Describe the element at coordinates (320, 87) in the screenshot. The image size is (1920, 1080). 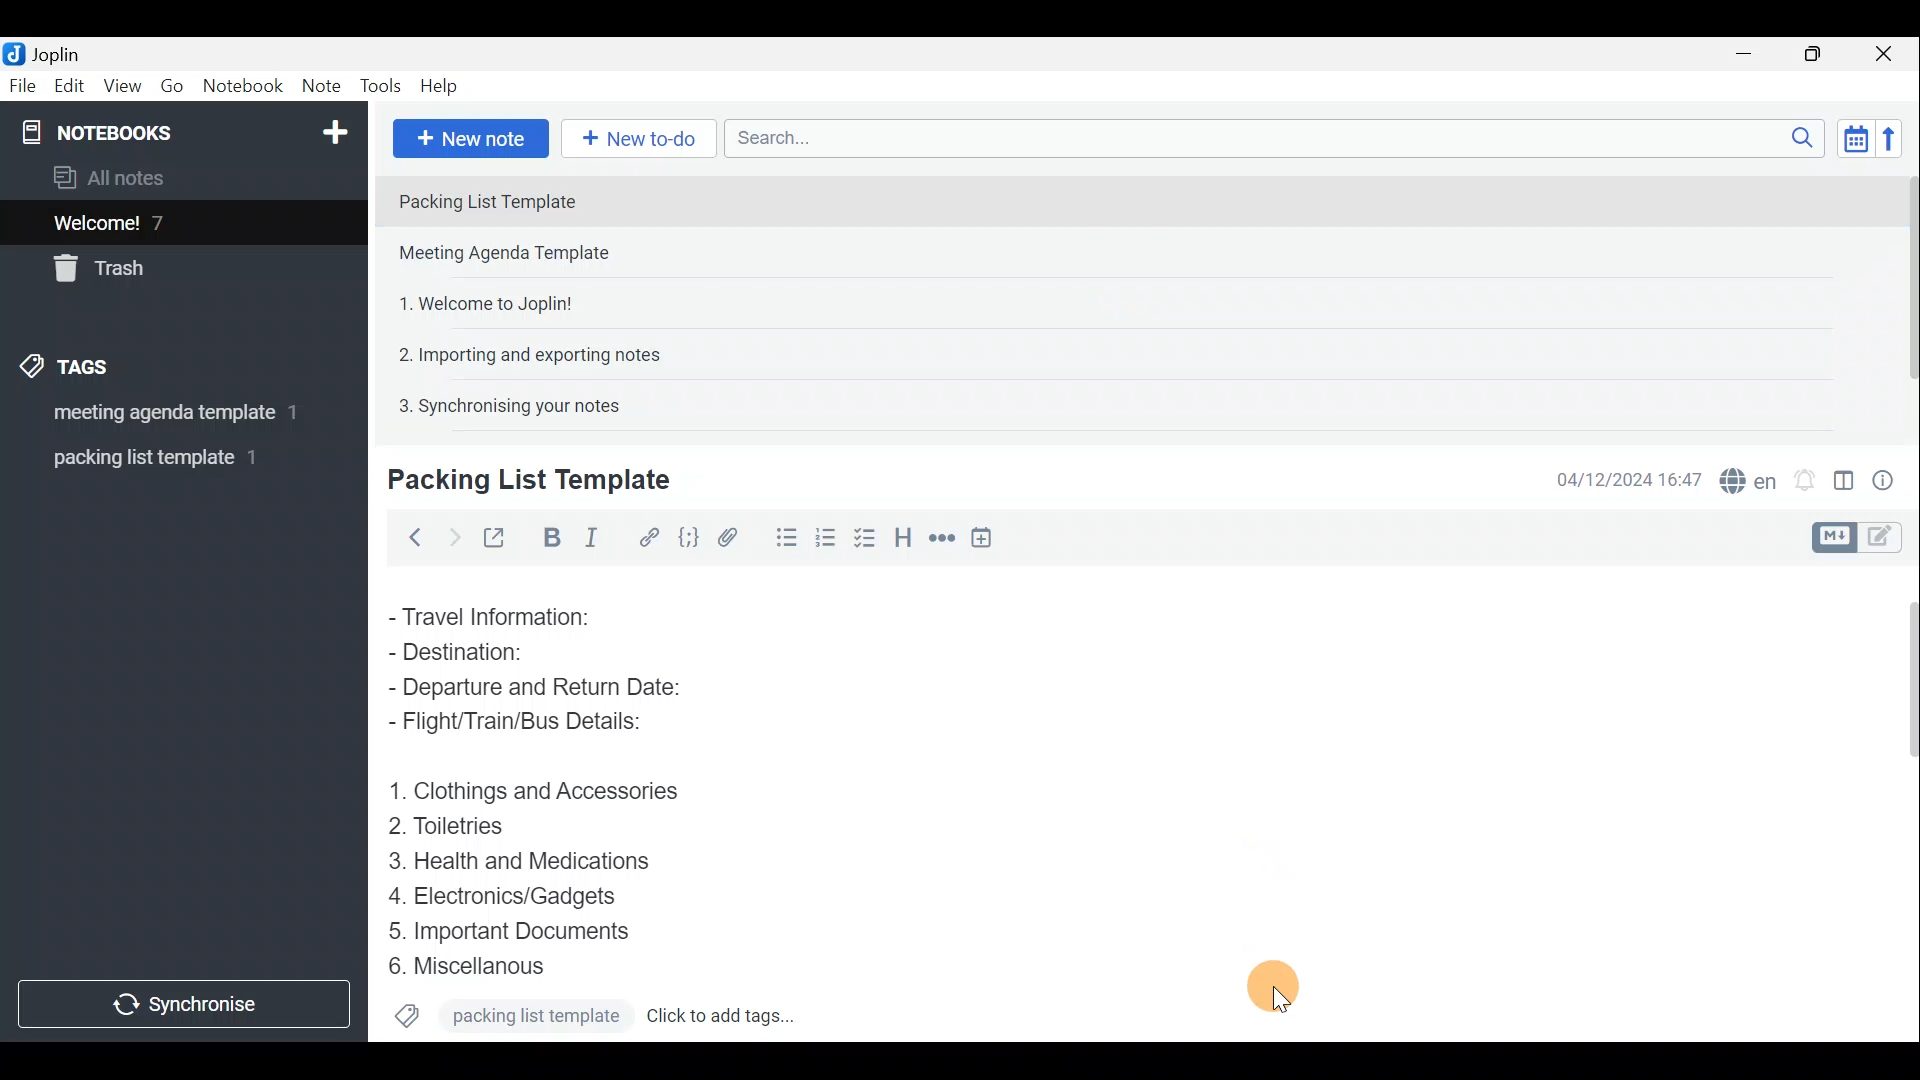
I see `Note` at that location.